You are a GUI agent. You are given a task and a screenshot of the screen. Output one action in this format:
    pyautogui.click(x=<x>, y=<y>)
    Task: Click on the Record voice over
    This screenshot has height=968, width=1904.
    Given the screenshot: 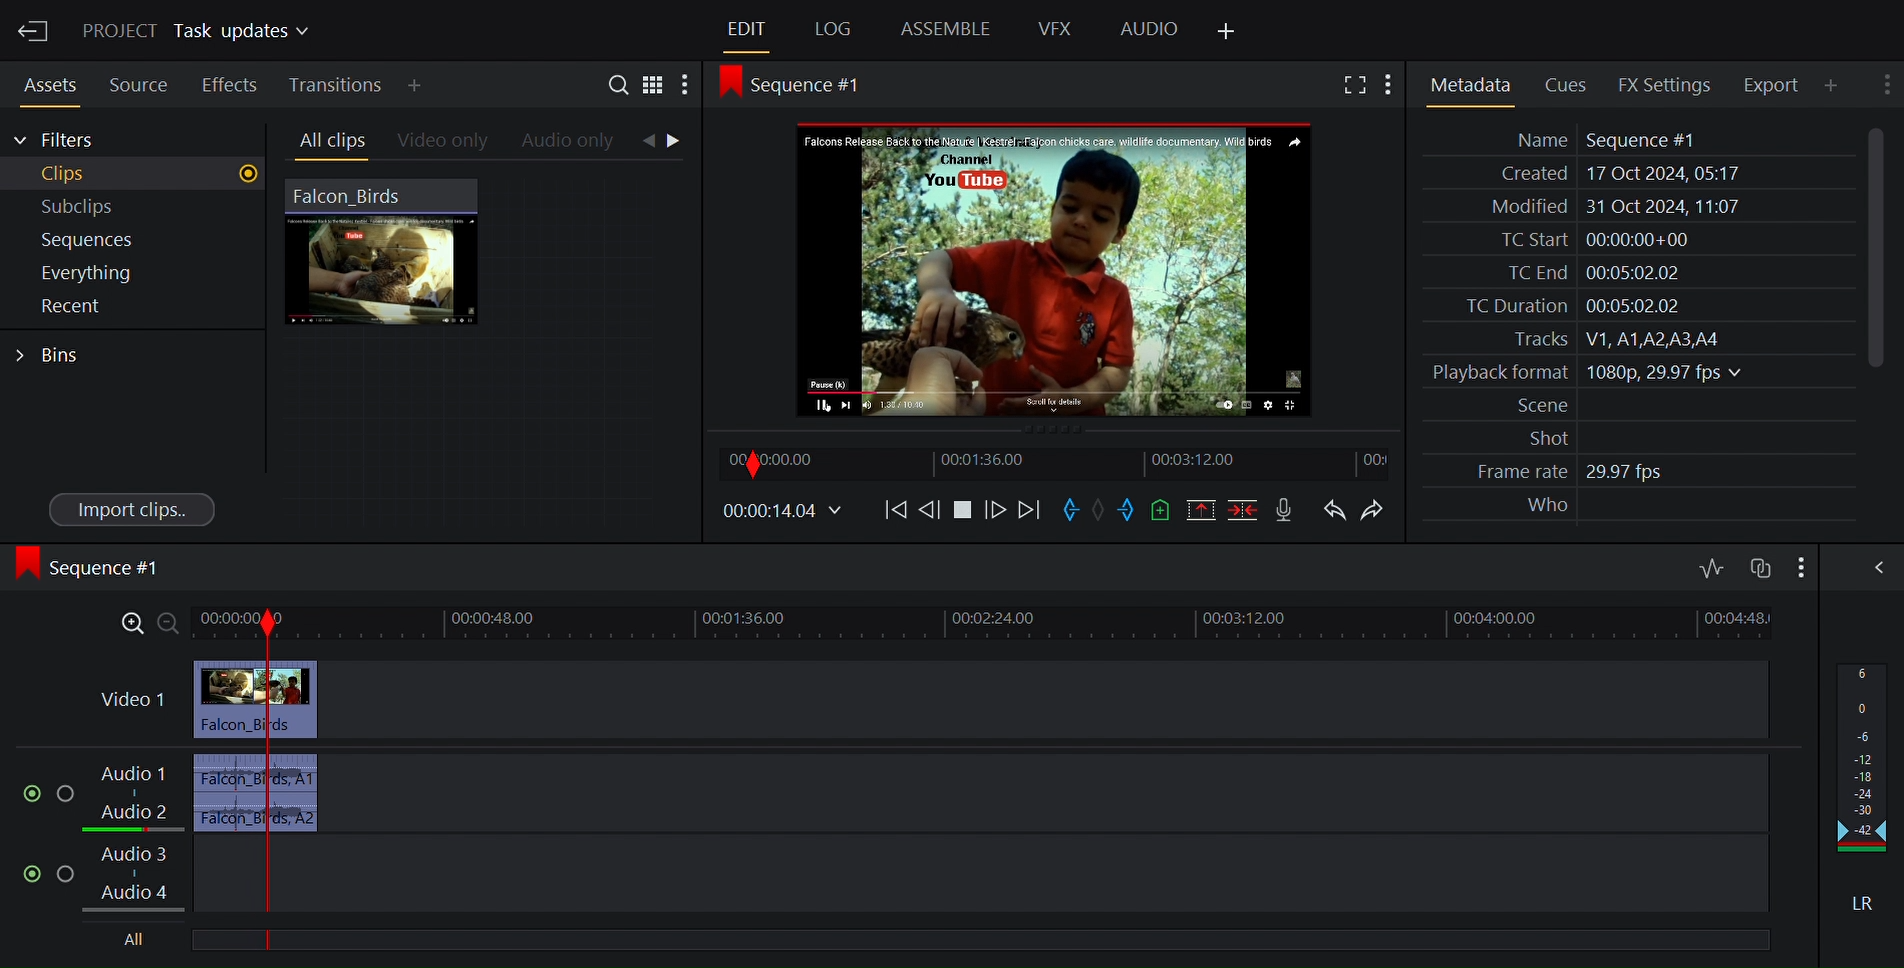 What is the action you would take?
    pyautogui.click(x=1287, y=510)
    